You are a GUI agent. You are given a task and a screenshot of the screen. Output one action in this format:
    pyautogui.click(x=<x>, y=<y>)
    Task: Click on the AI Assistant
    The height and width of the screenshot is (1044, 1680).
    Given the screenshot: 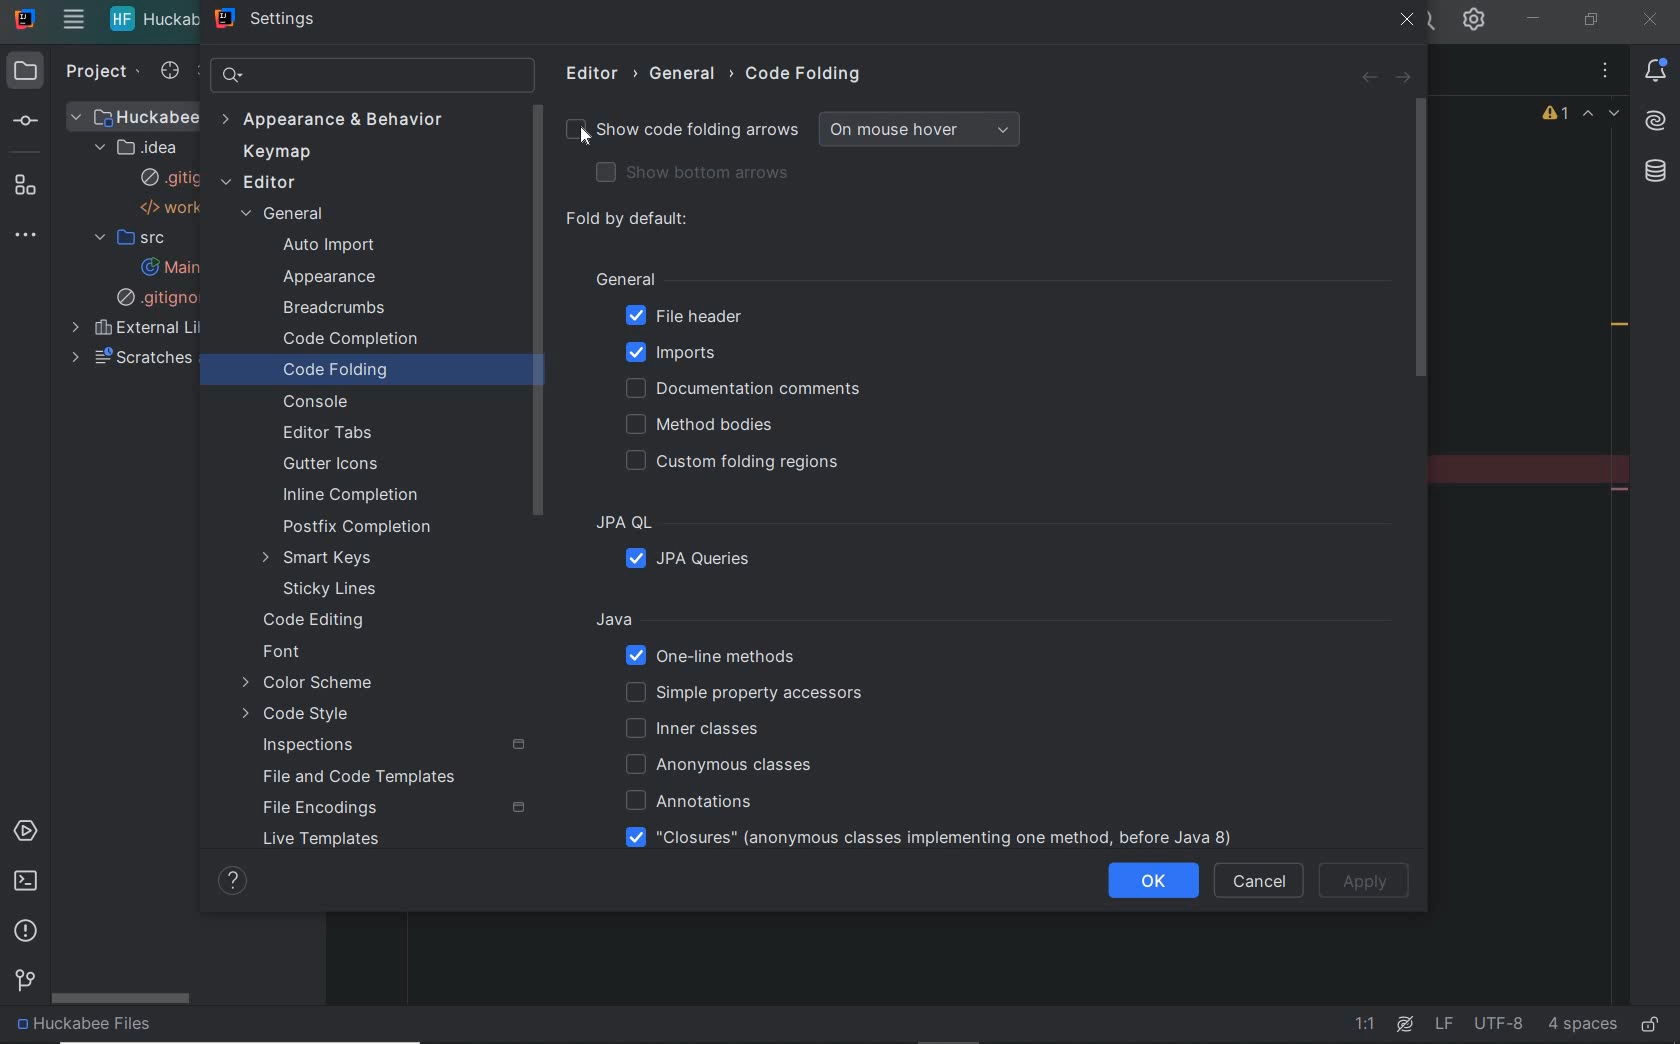 What is the action you would take?
    pyautogui.click(x=1405, y=1024)
    